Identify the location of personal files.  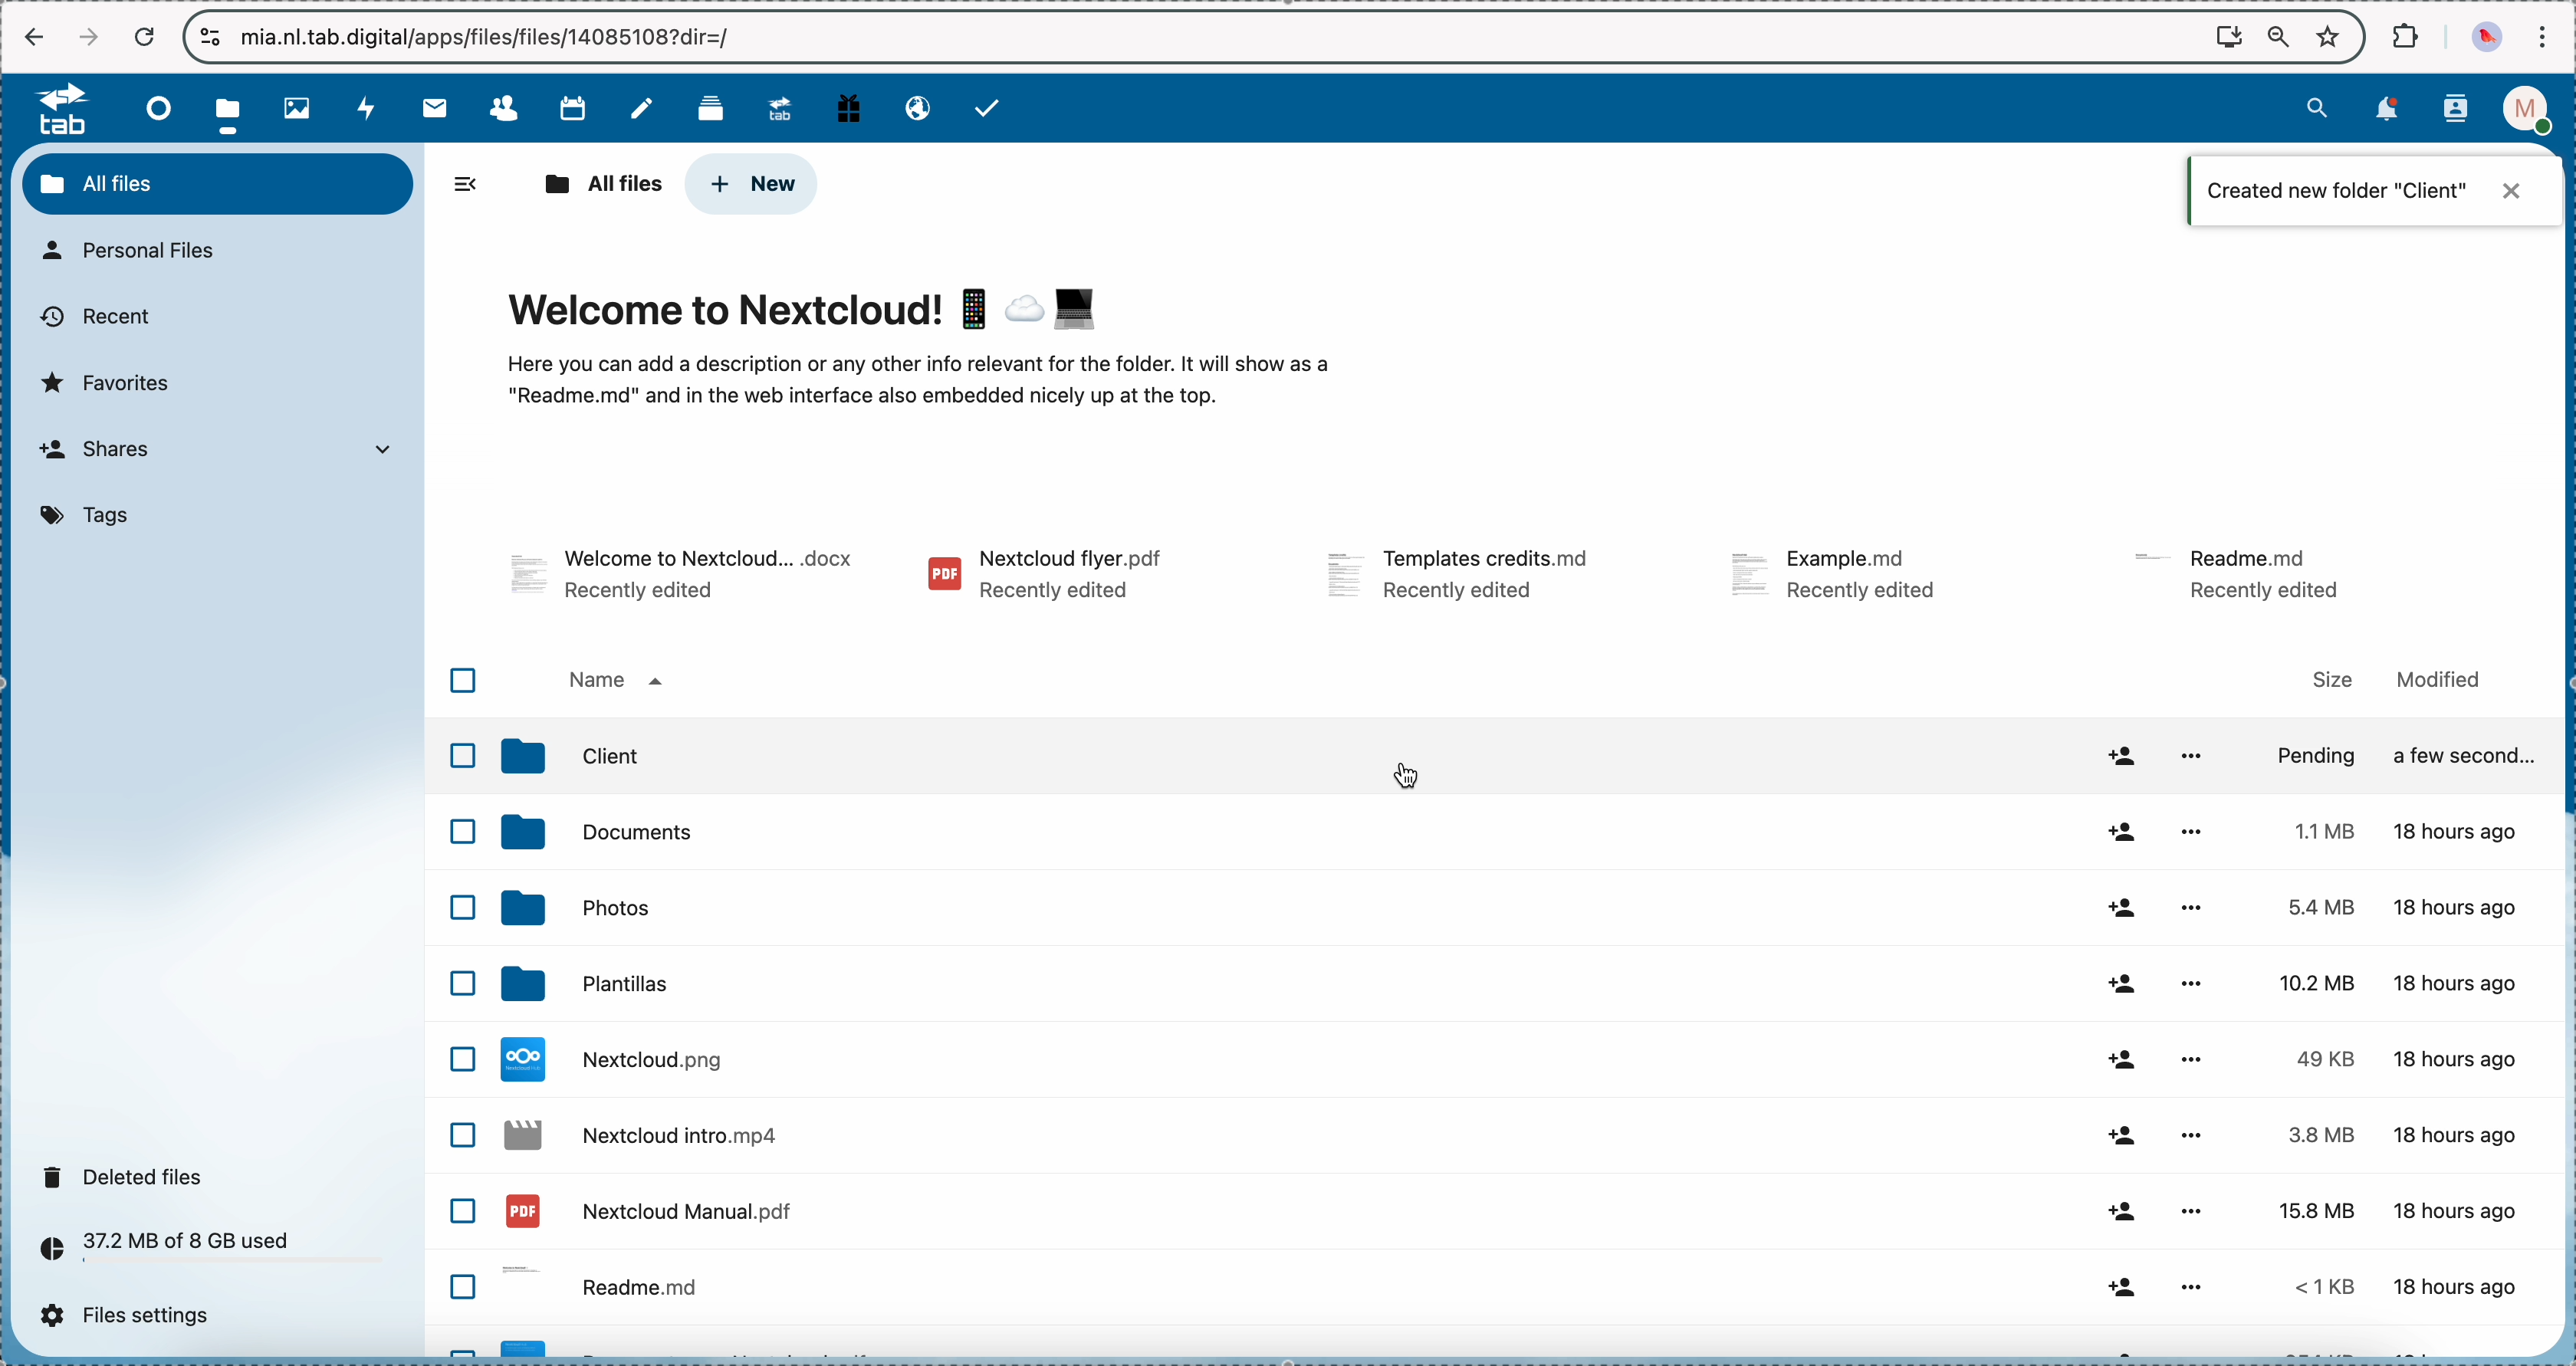
(139, 252).